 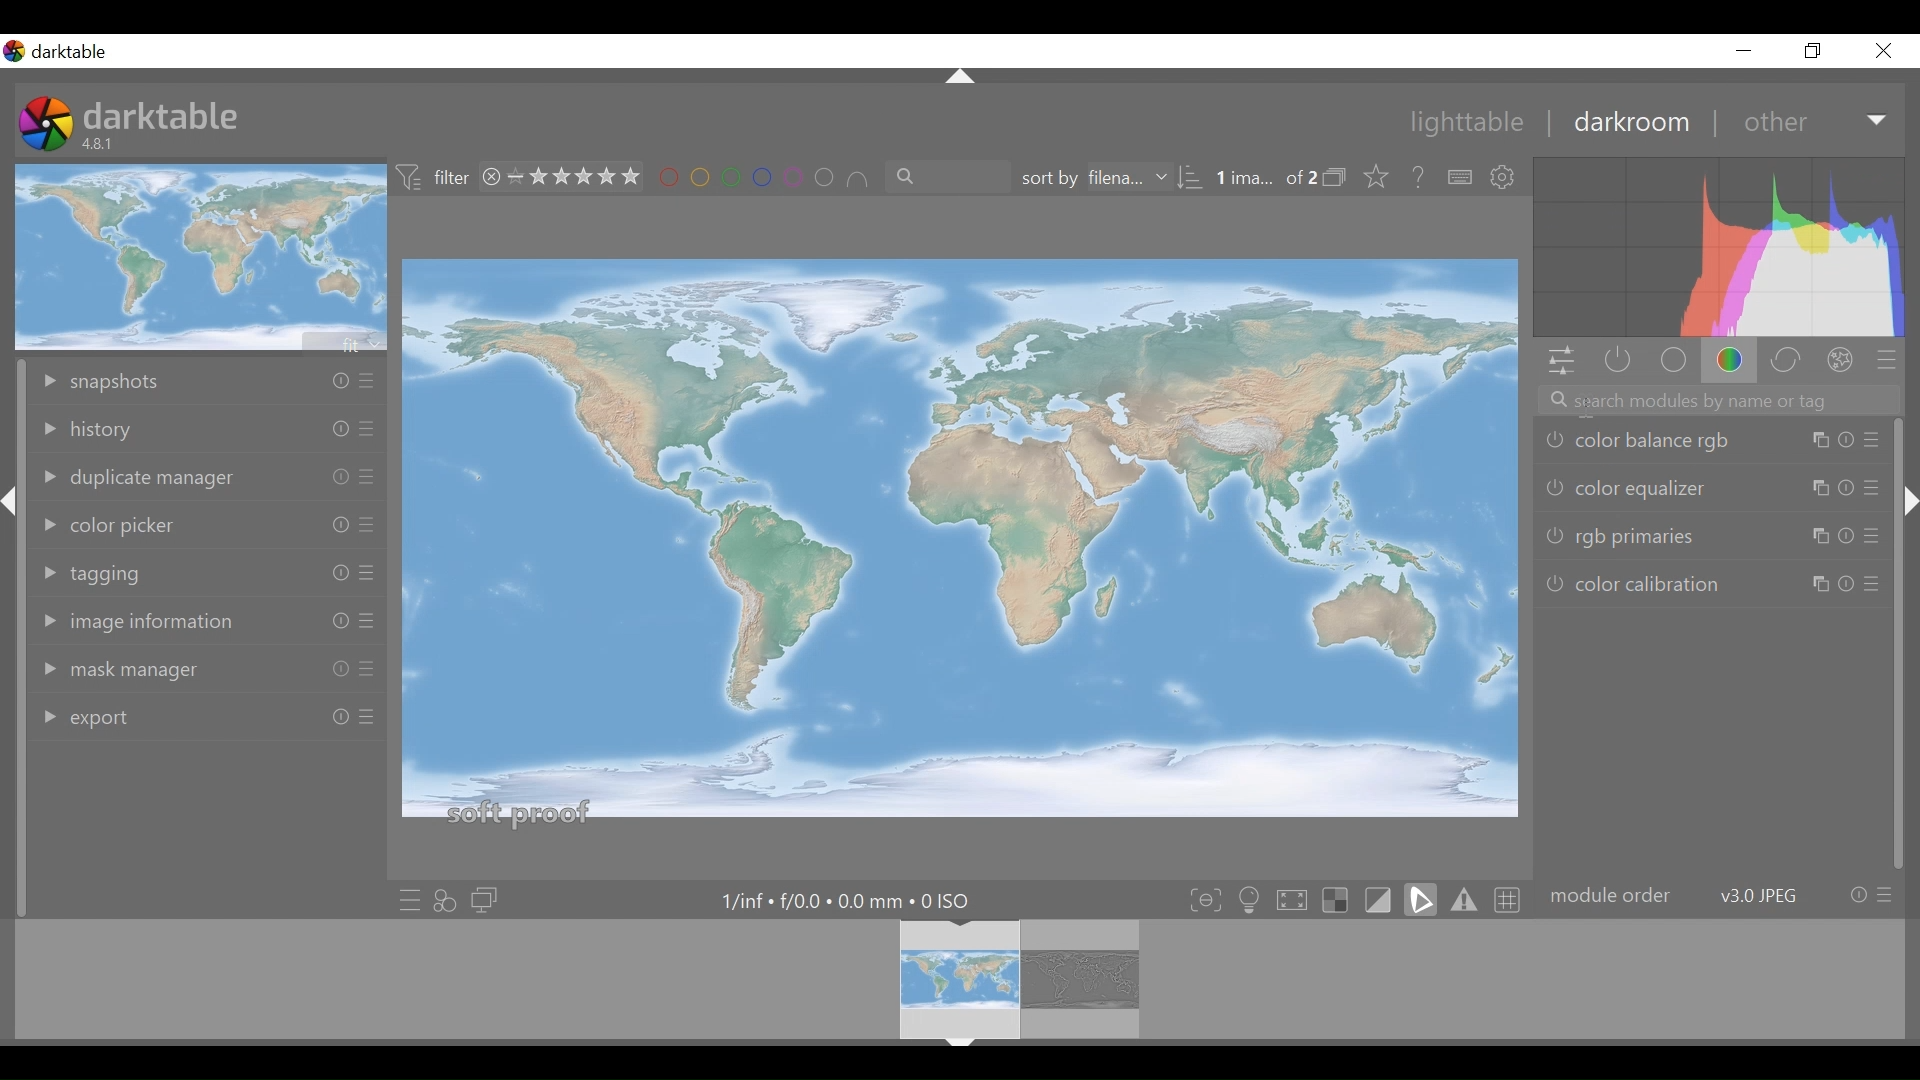 What do you see at coordinates (1908, 501) in the screenshot?
I see `expand/collapse` at bounding box center [1908, 501].